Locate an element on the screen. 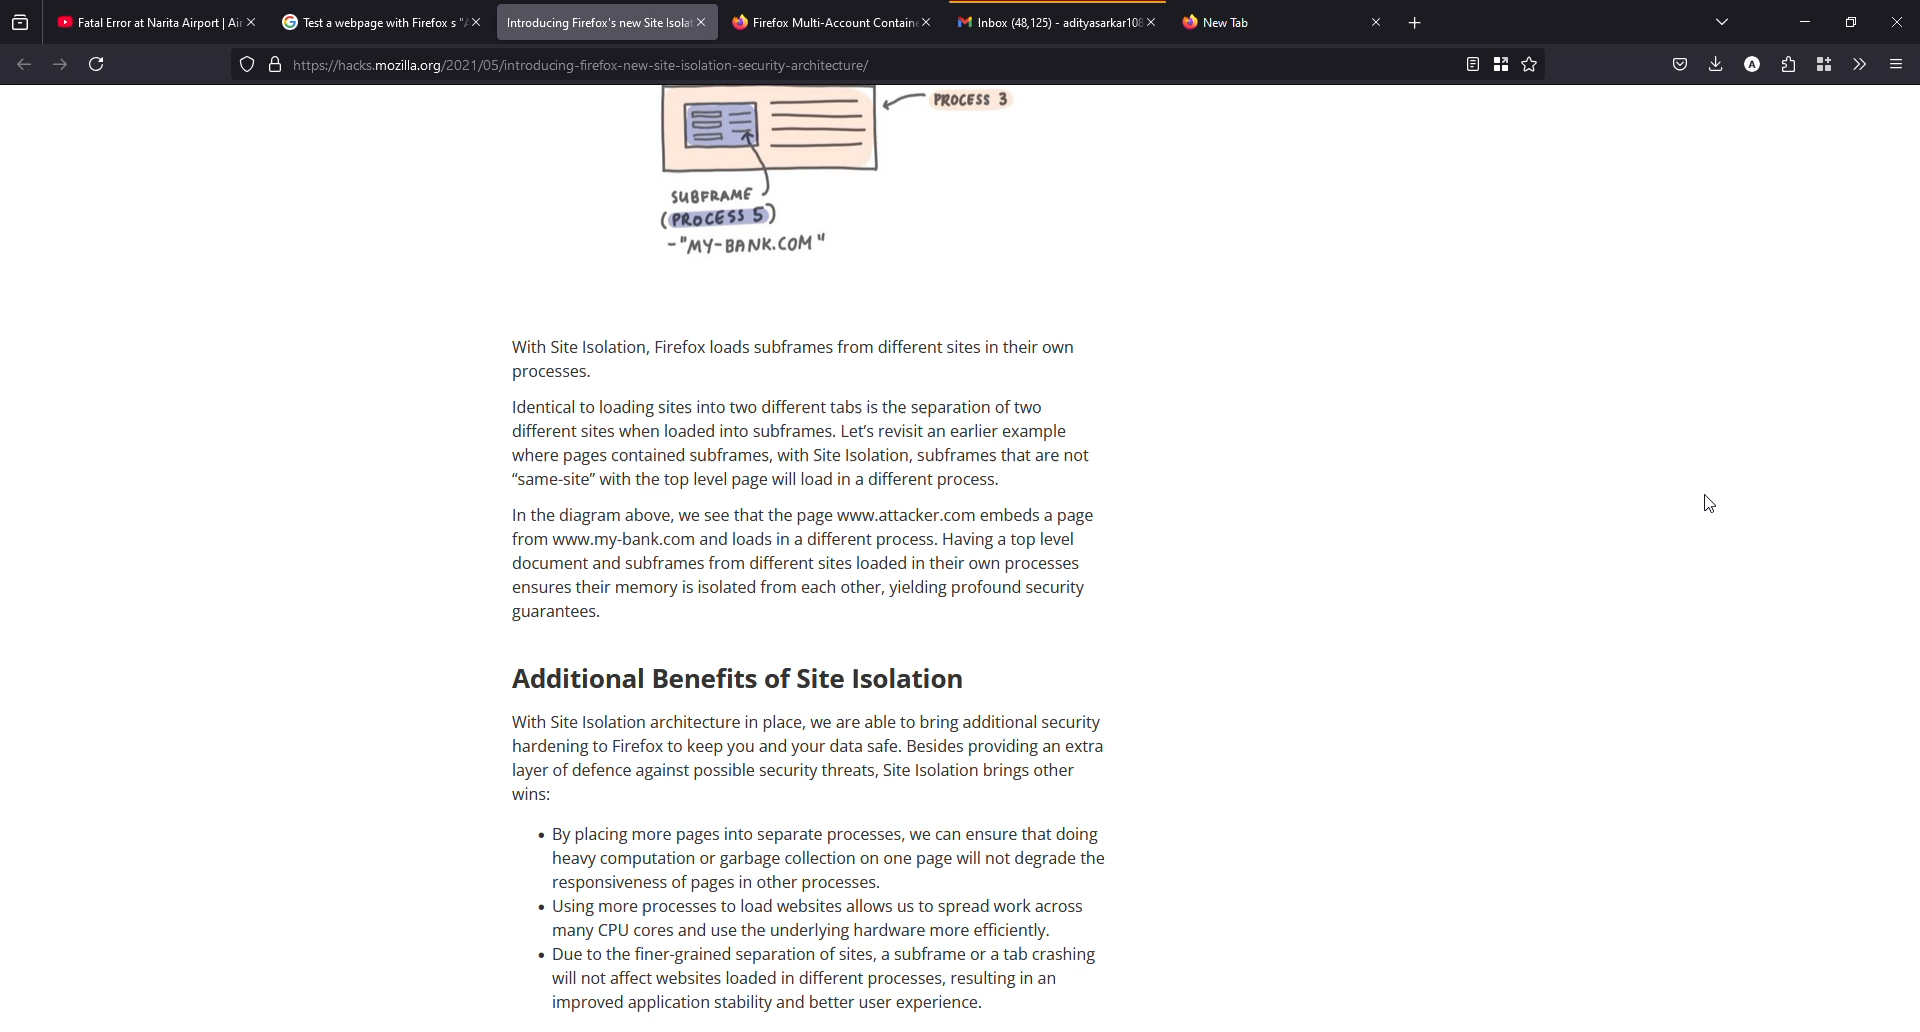 The image size is (1920, 1032). minimize is located at coordinates (1804, 23).